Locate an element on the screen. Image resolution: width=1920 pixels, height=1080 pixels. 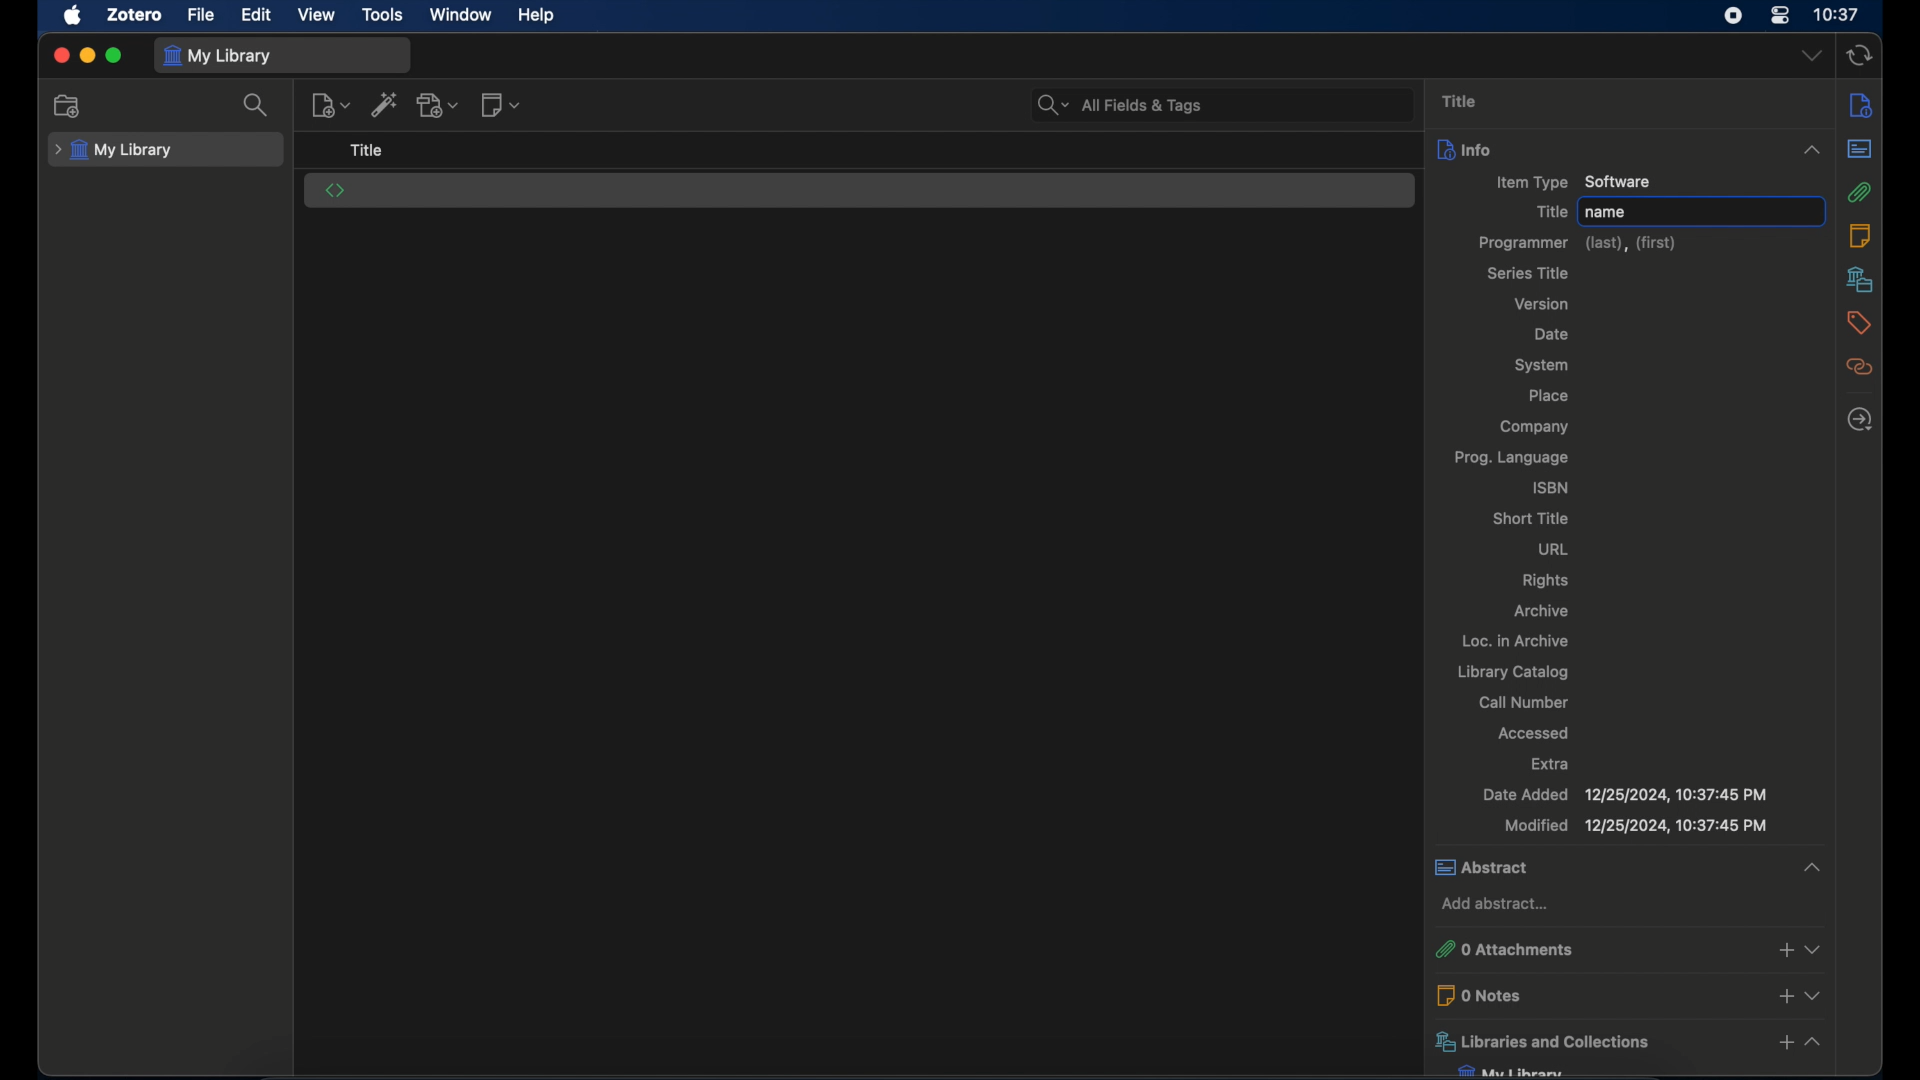
info is located at coordinates (1861, 104).